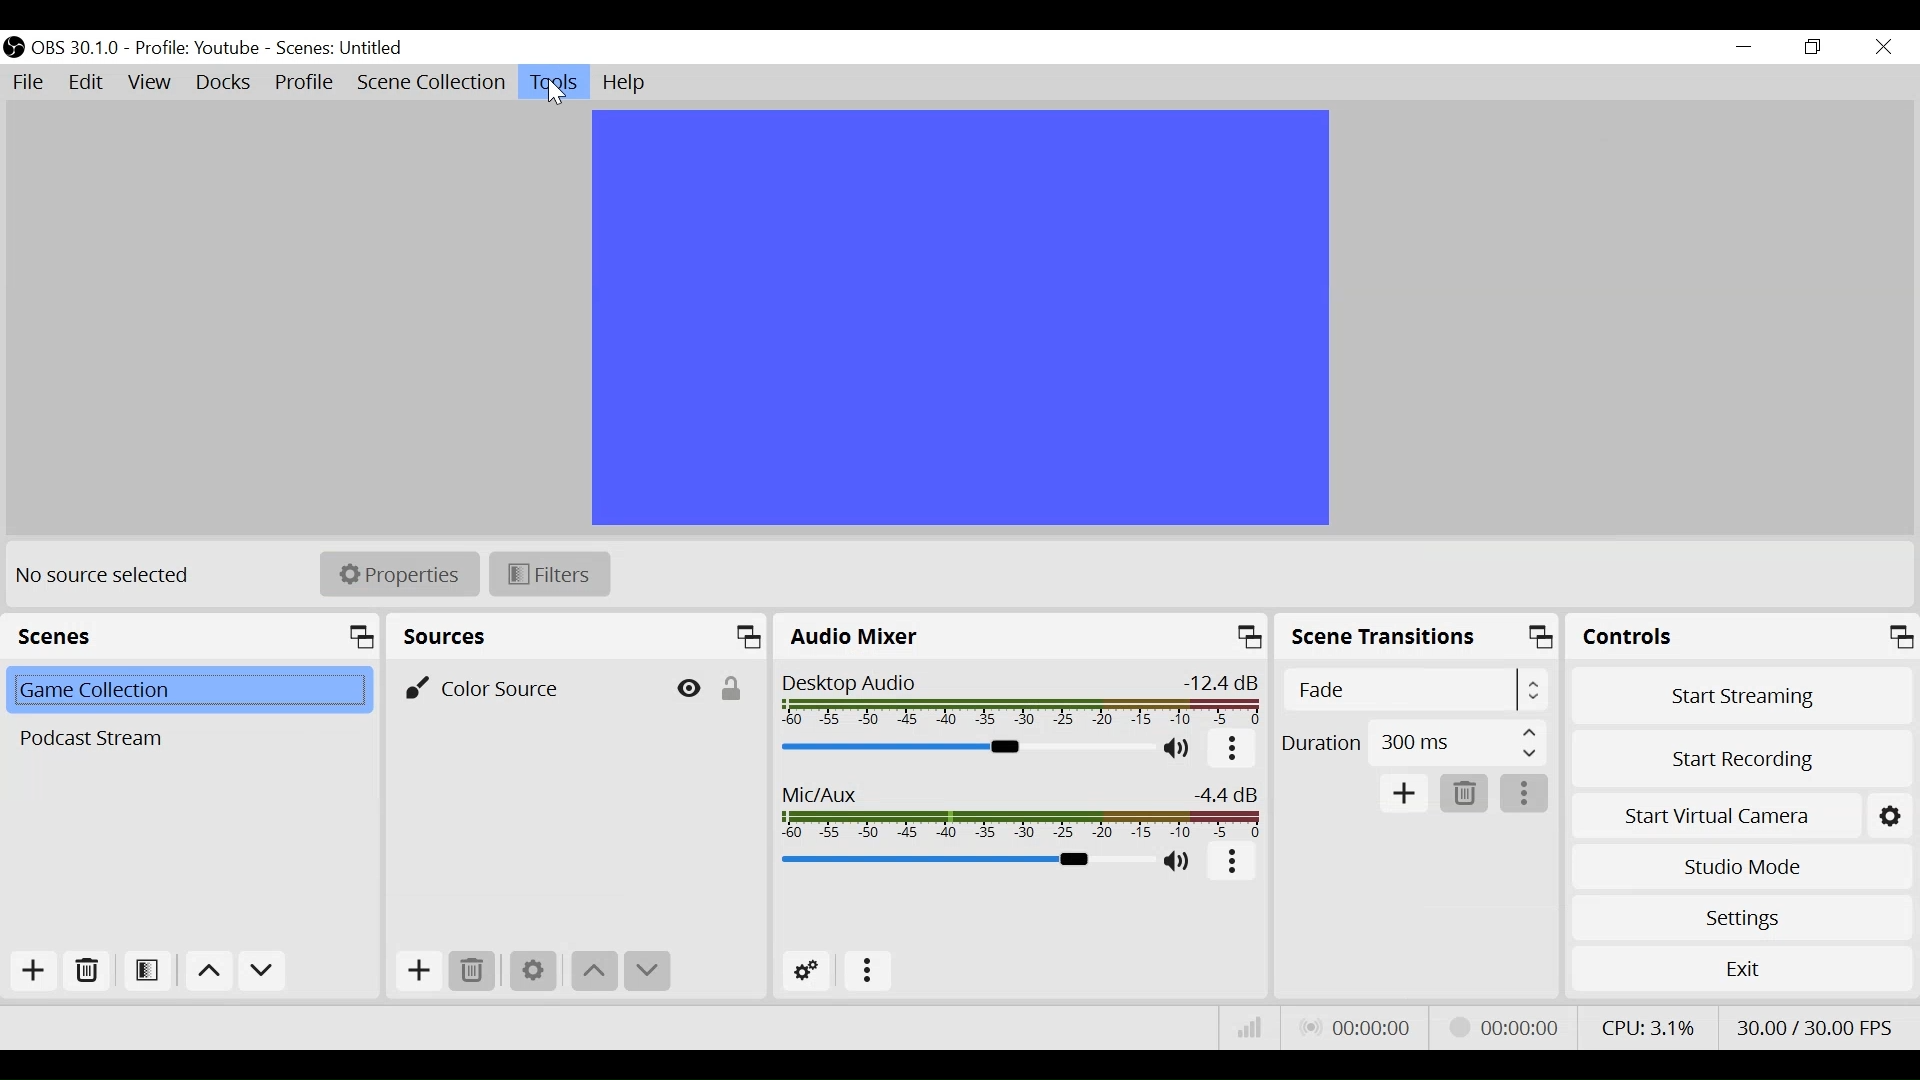 This screenshot has height=1080, width=1920. Describe the element at coordinates (1742, 46) in the screenshot. I see `minimize` at that location.